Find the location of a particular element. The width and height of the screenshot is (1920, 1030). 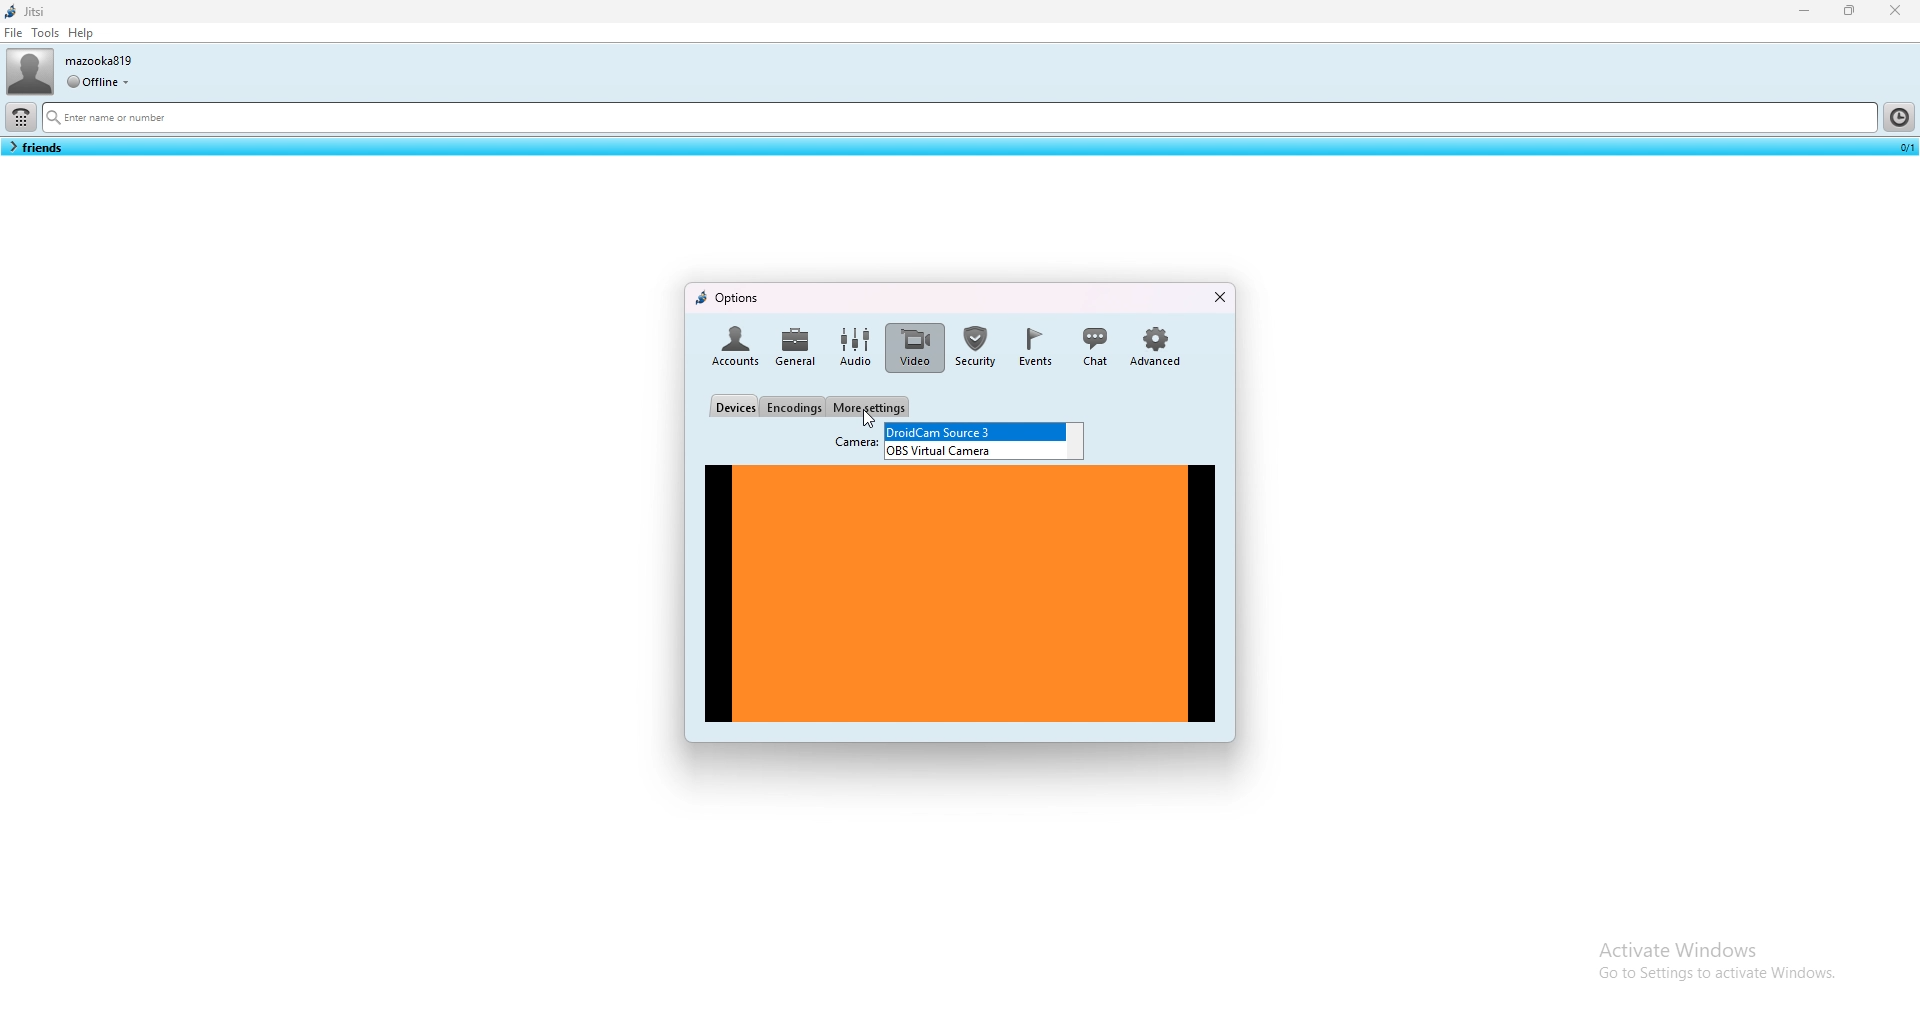

close is located at coordinates (1219, 296).